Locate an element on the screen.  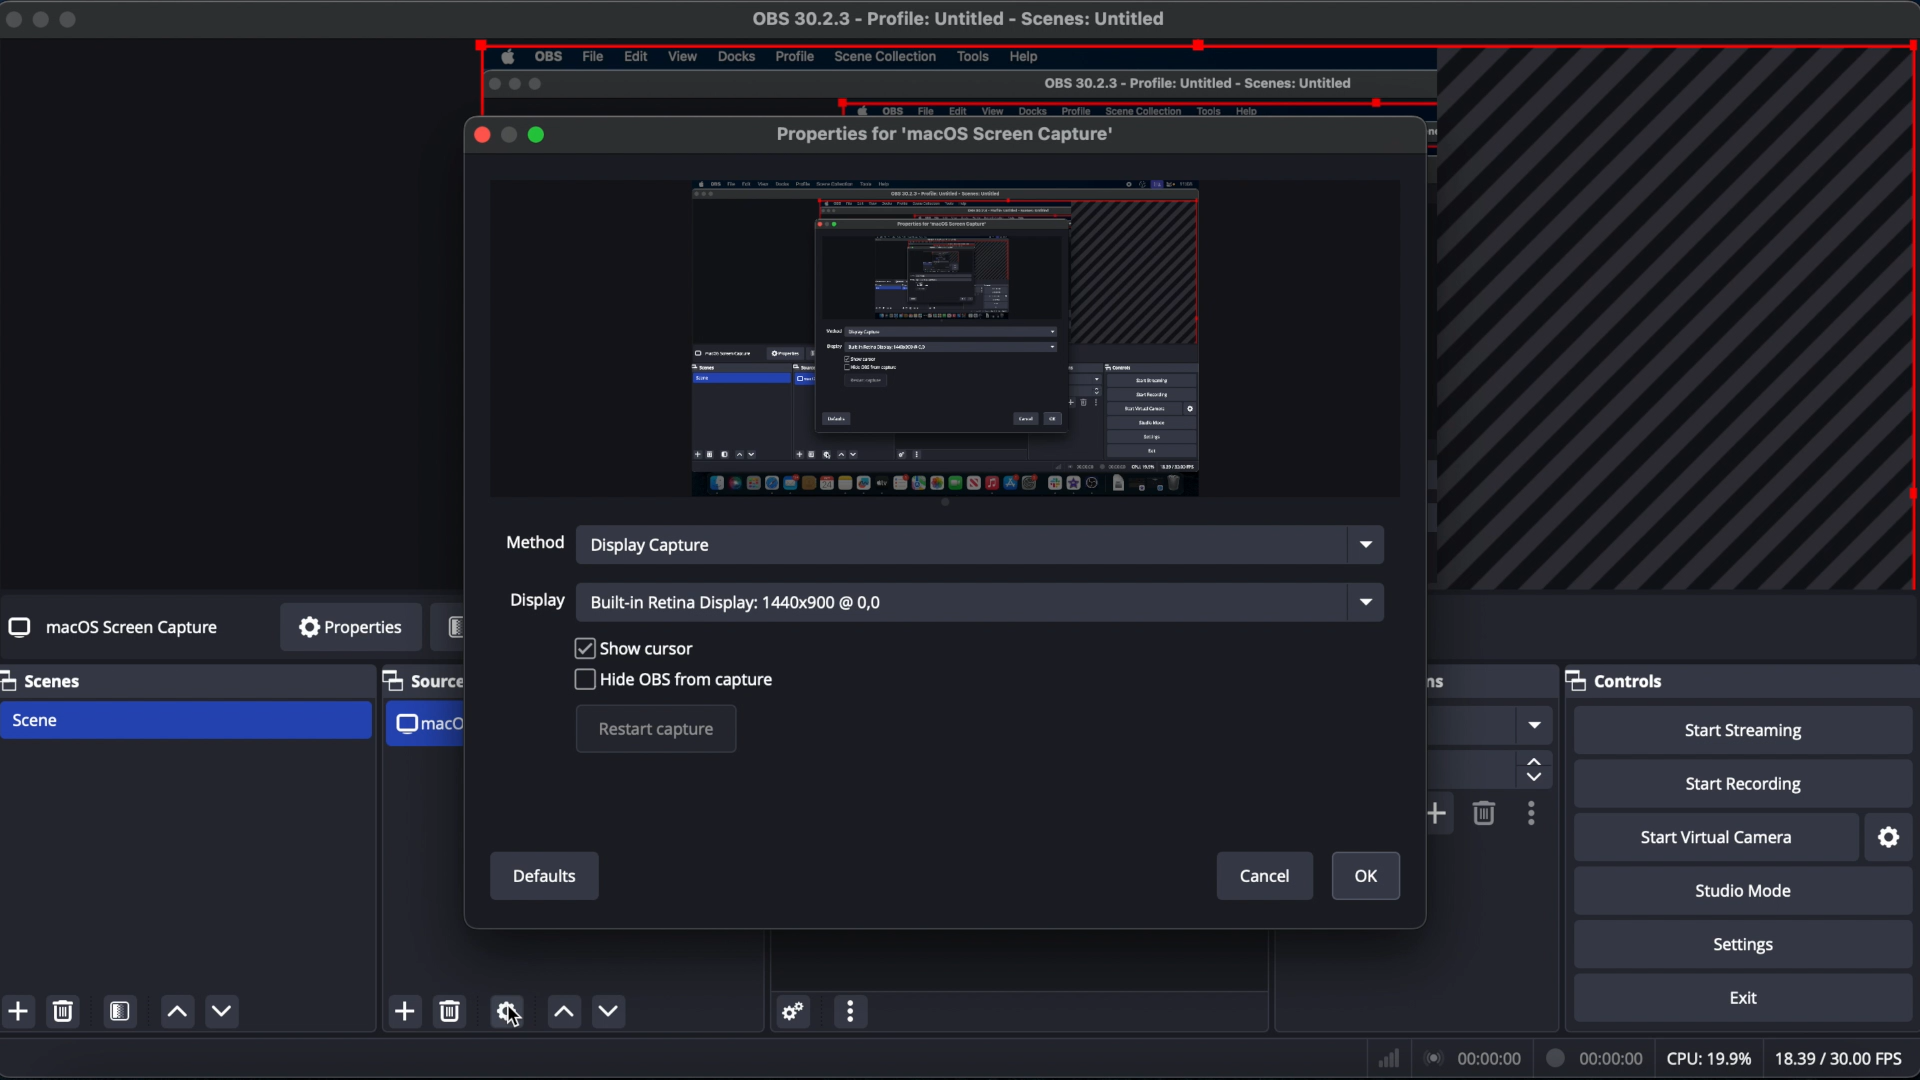
recording elapsed time is located at coordinates (1596, 1058).